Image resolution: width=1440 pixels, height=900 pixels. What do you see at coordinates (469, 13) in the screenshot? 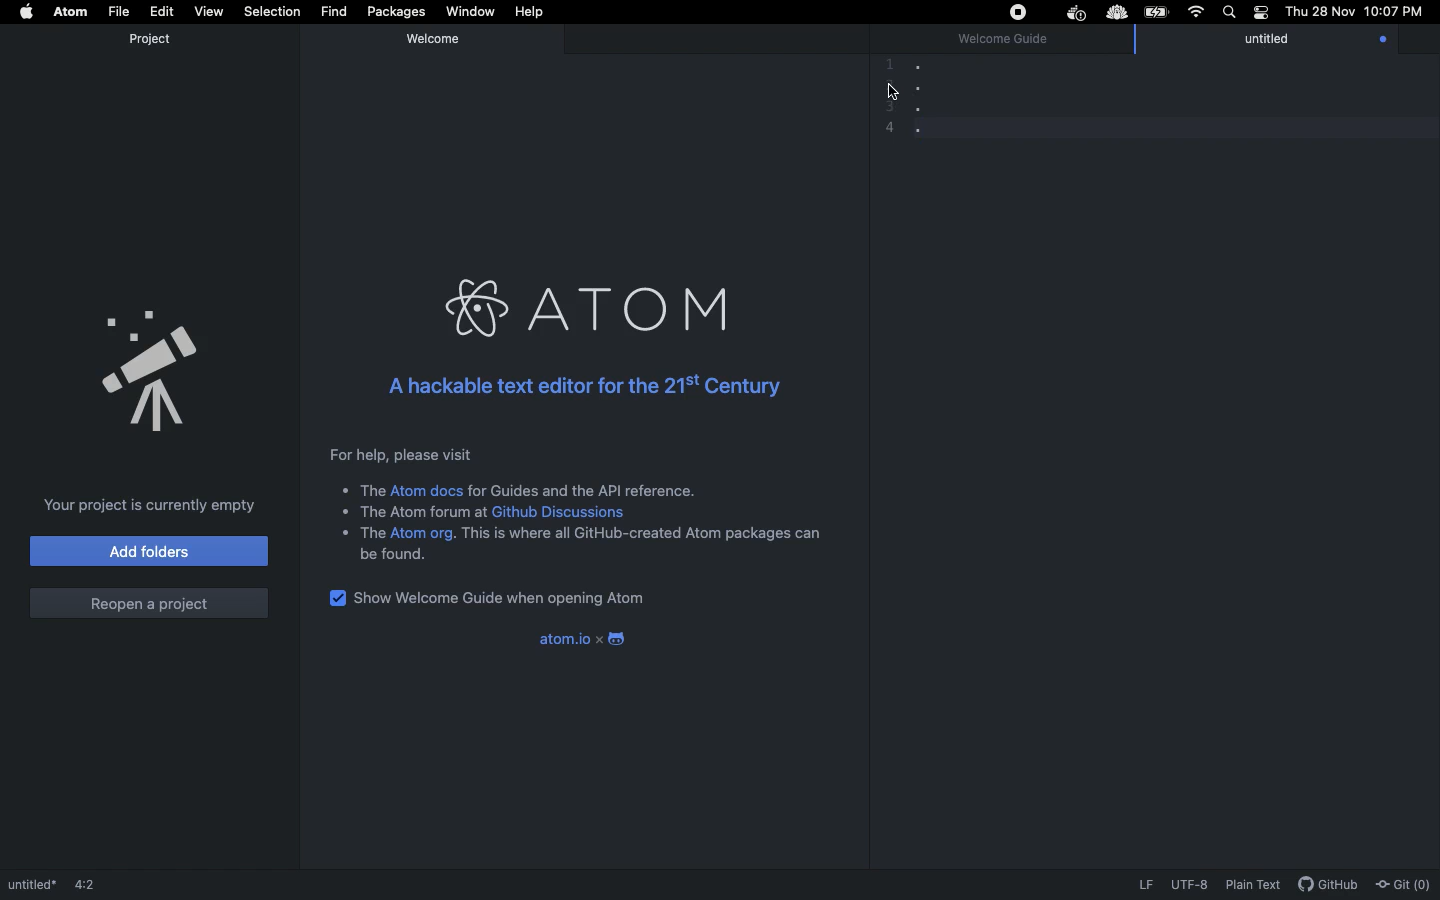
I see `Window` at bounding box center [469, 13].